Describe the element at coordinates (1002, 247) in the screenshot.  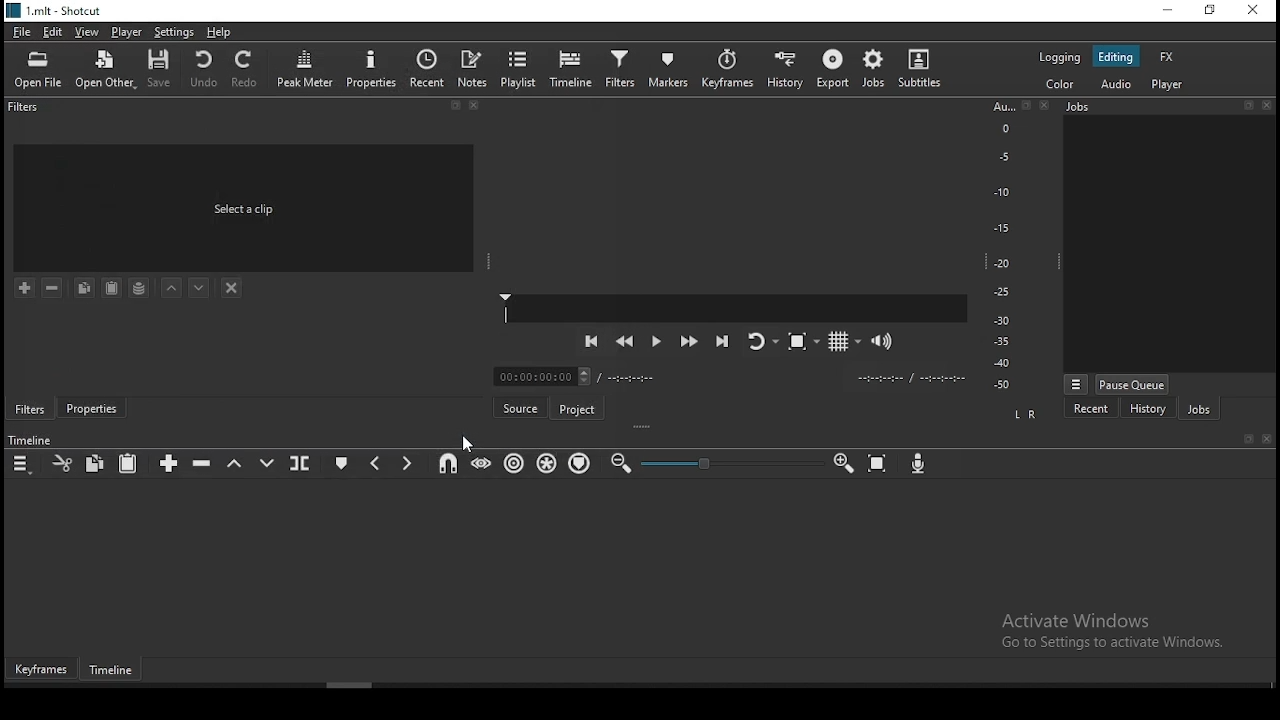
I see `scale` at that location.